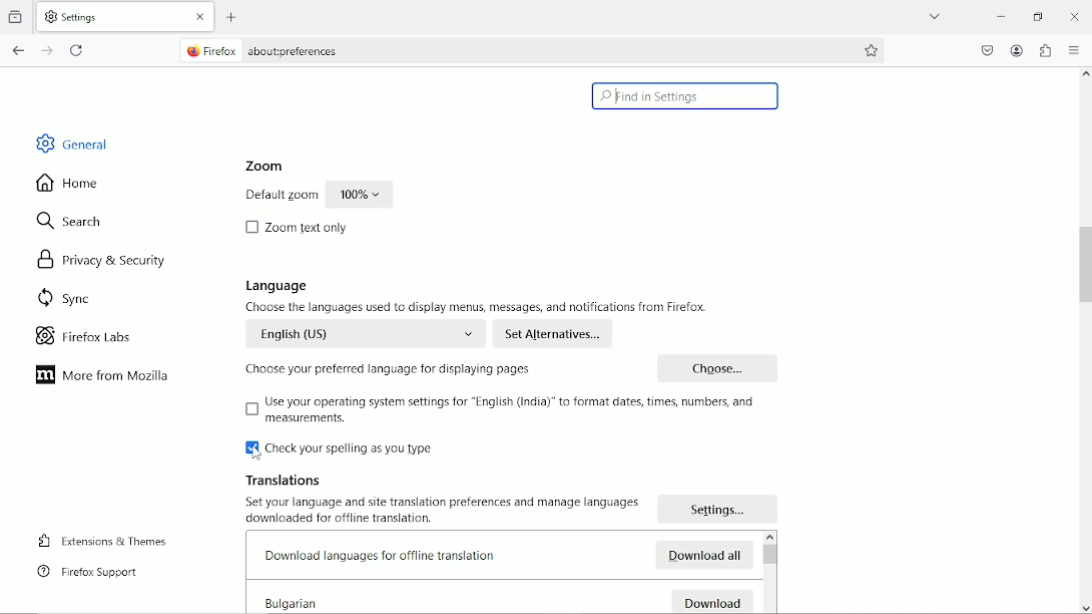  Describe the element at coordinates (987, 50) in the screenshot. I see `Save to pocket` at that location.